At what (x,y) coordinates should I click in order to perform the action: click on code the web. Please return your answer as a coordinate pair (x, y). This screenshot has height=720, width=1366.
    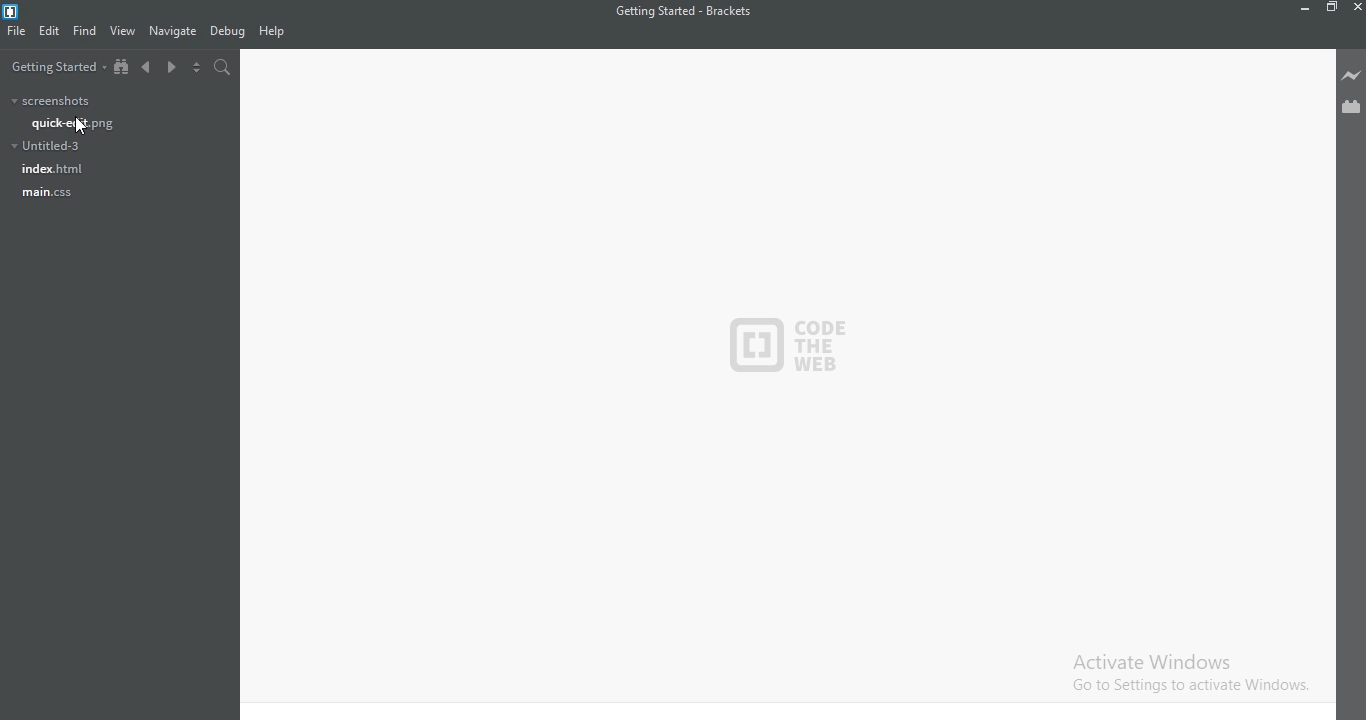
    Looking at the image, I should click on (791, 345).